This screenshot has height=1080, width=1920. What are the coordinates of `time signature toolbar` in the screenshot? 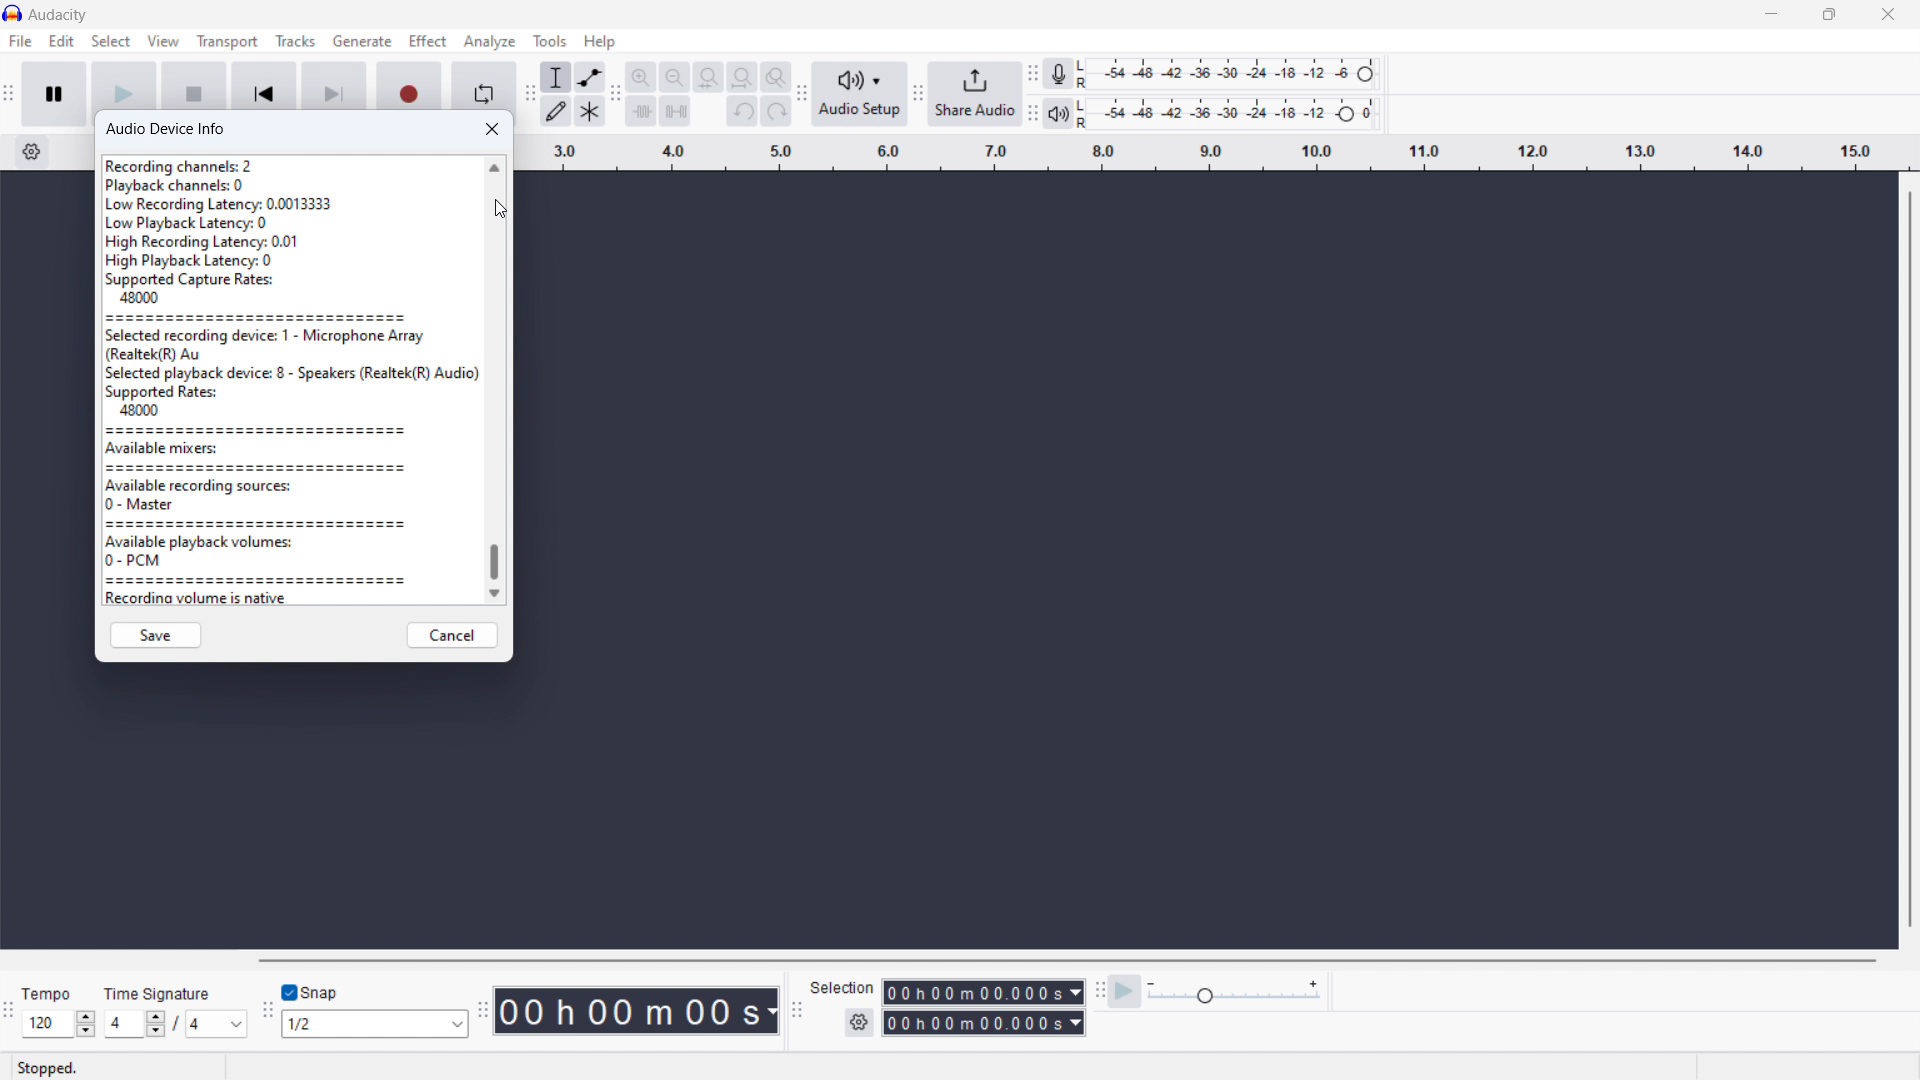 It's located at (9, 1013).